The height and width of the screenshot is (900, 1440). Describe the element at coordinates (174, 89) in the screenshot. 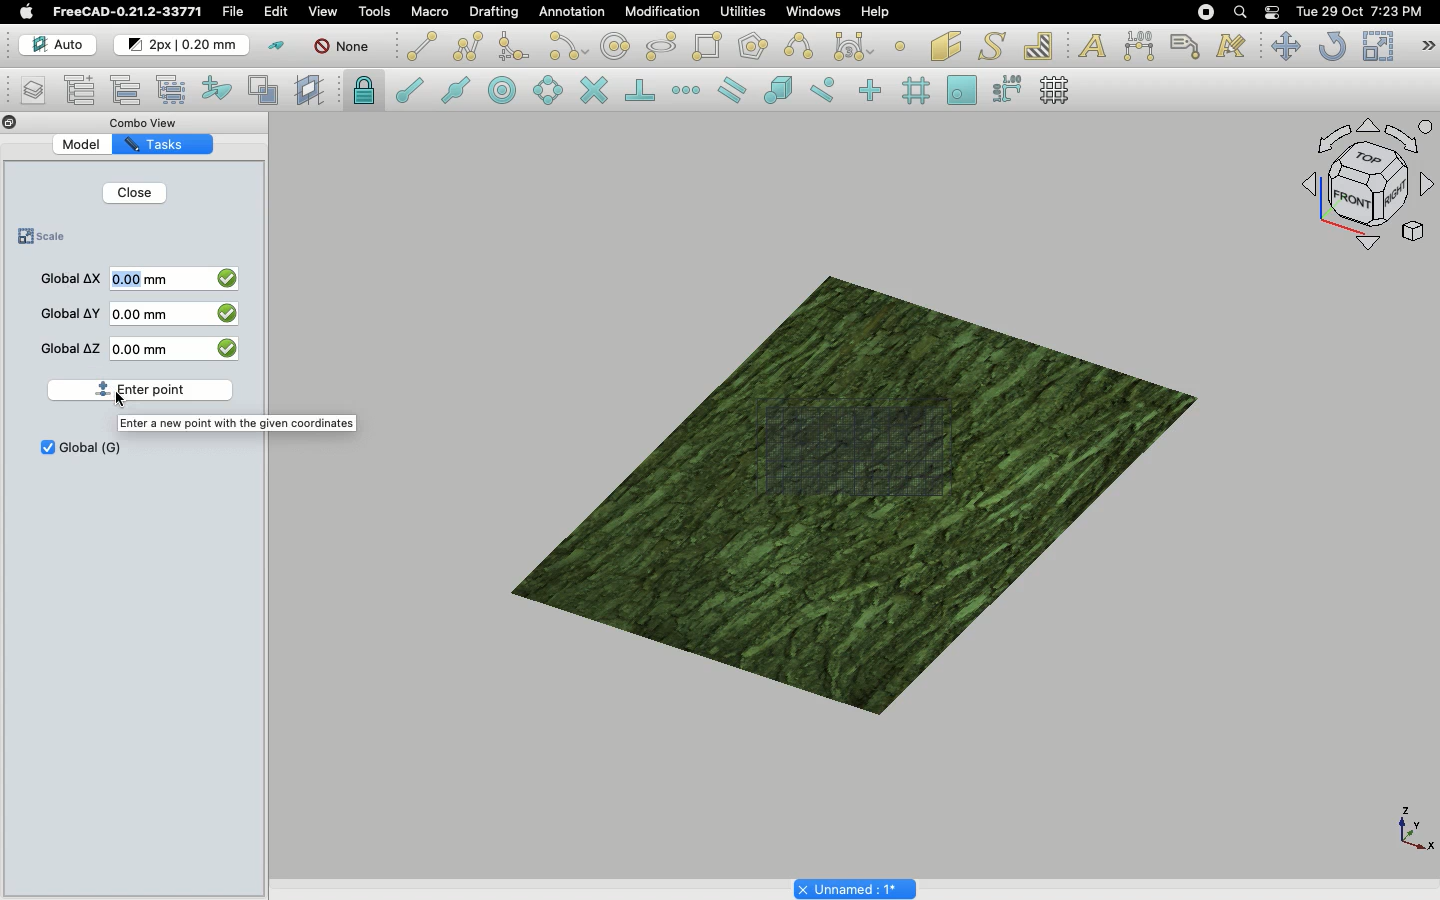

I see `Select group` at that location.